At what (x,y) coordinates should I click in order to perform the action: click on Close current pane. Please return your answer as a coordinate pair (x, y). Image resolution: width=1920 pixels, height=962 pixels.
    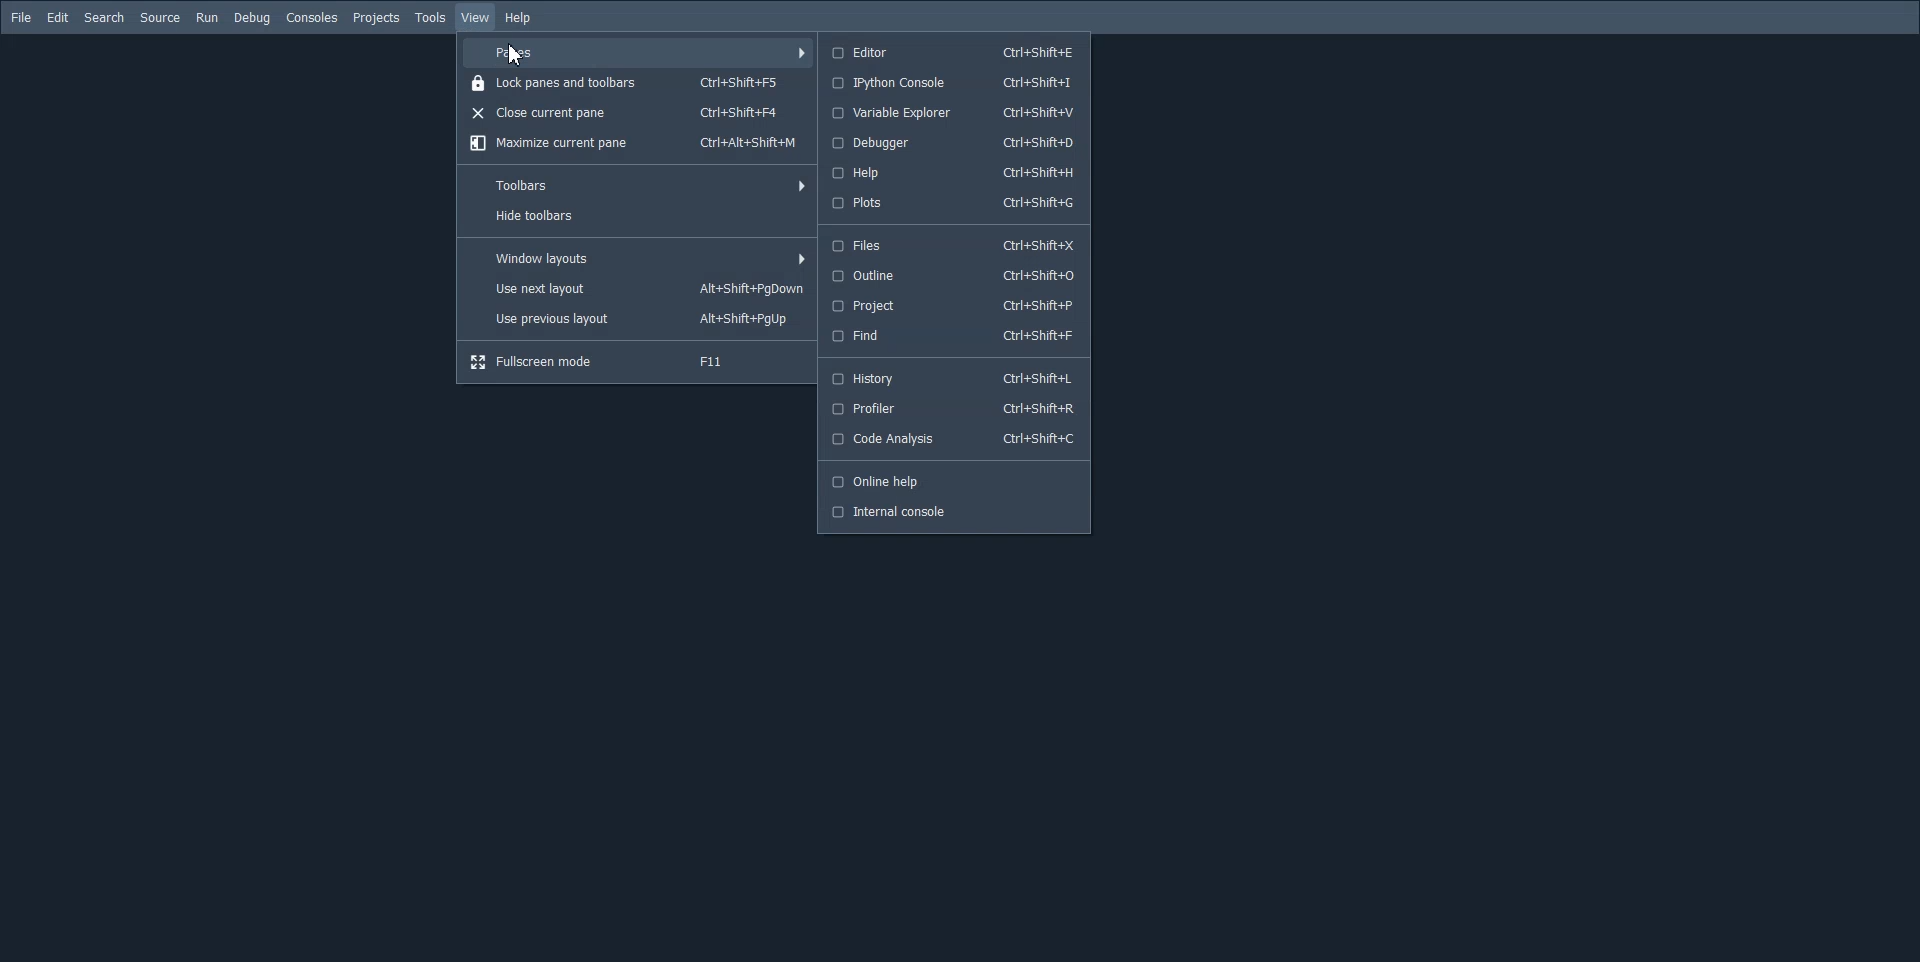
    Looking at the image, I should click on (636, 112).